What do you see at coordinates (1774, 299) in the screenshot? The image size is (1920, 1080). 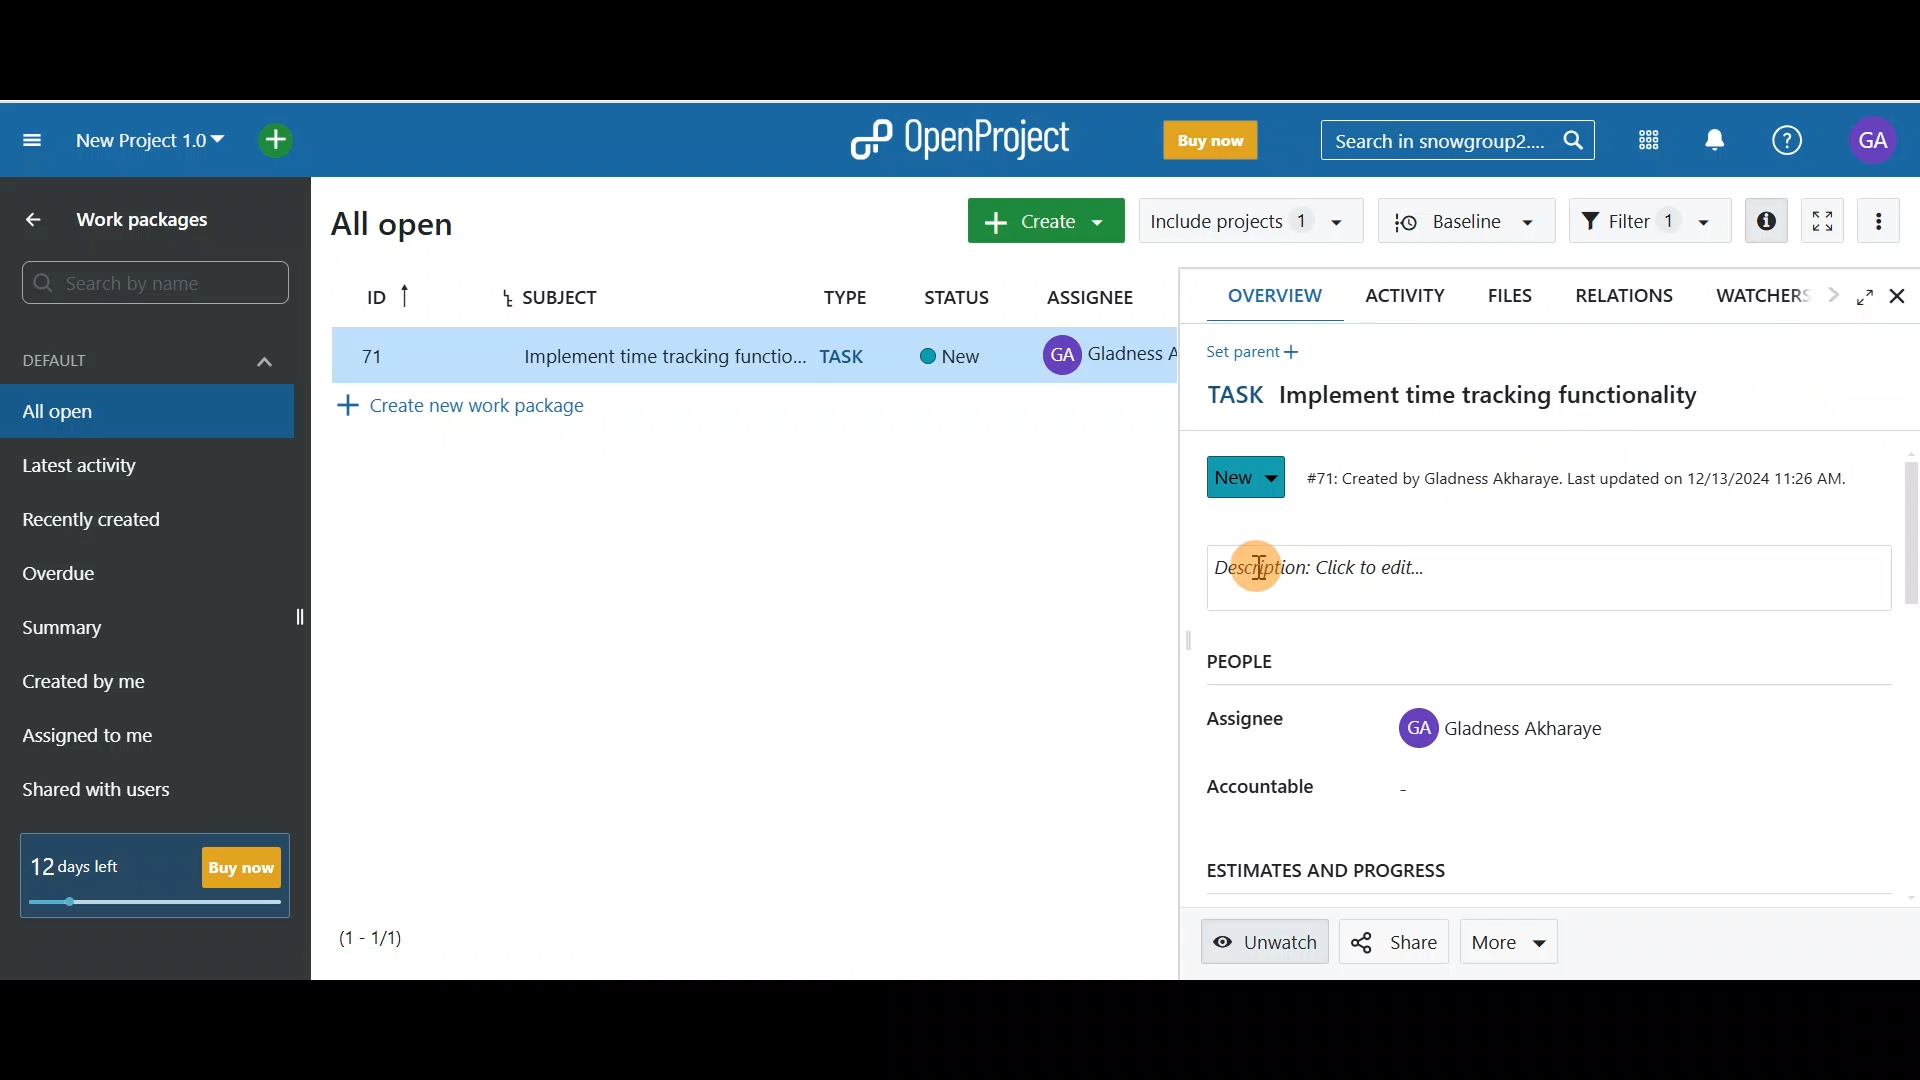 I see `Watchers` at bounding box center [1774, 299].